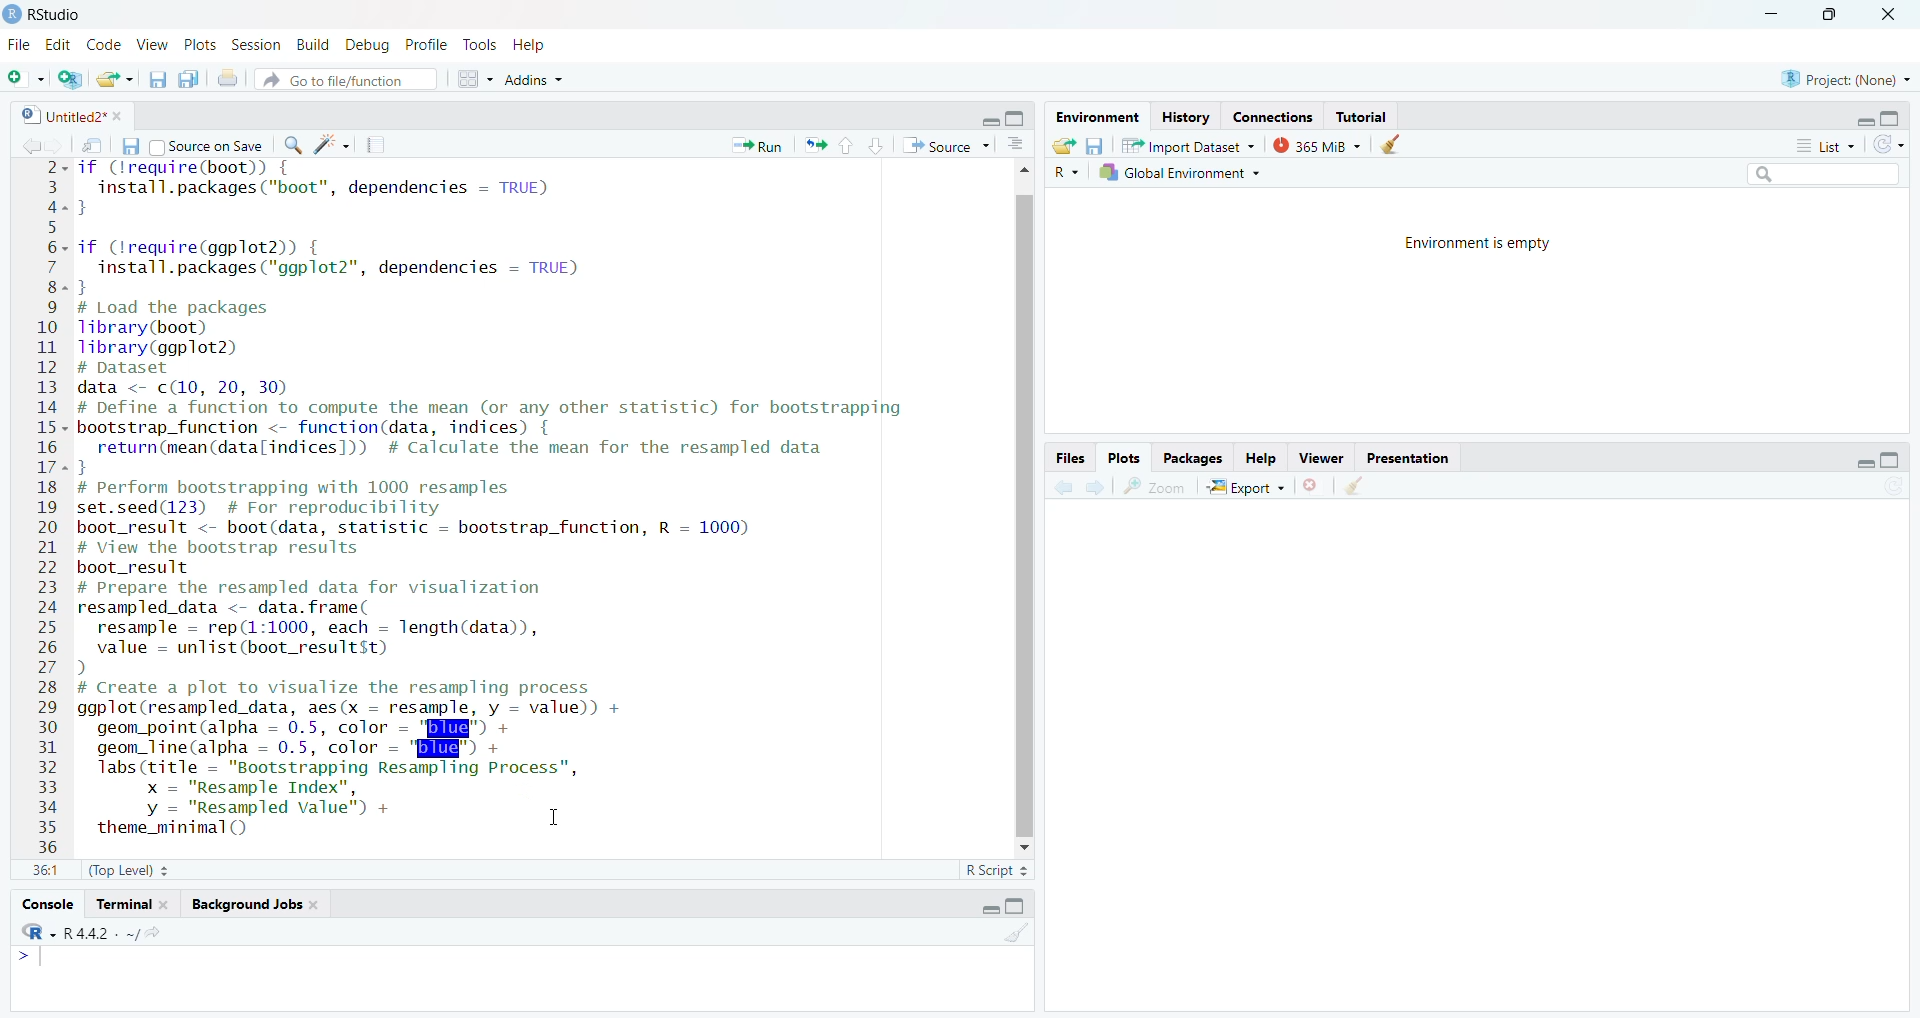 This screenshot has height=1018, width=1920. I want to click on Plots, so click(199, 45).